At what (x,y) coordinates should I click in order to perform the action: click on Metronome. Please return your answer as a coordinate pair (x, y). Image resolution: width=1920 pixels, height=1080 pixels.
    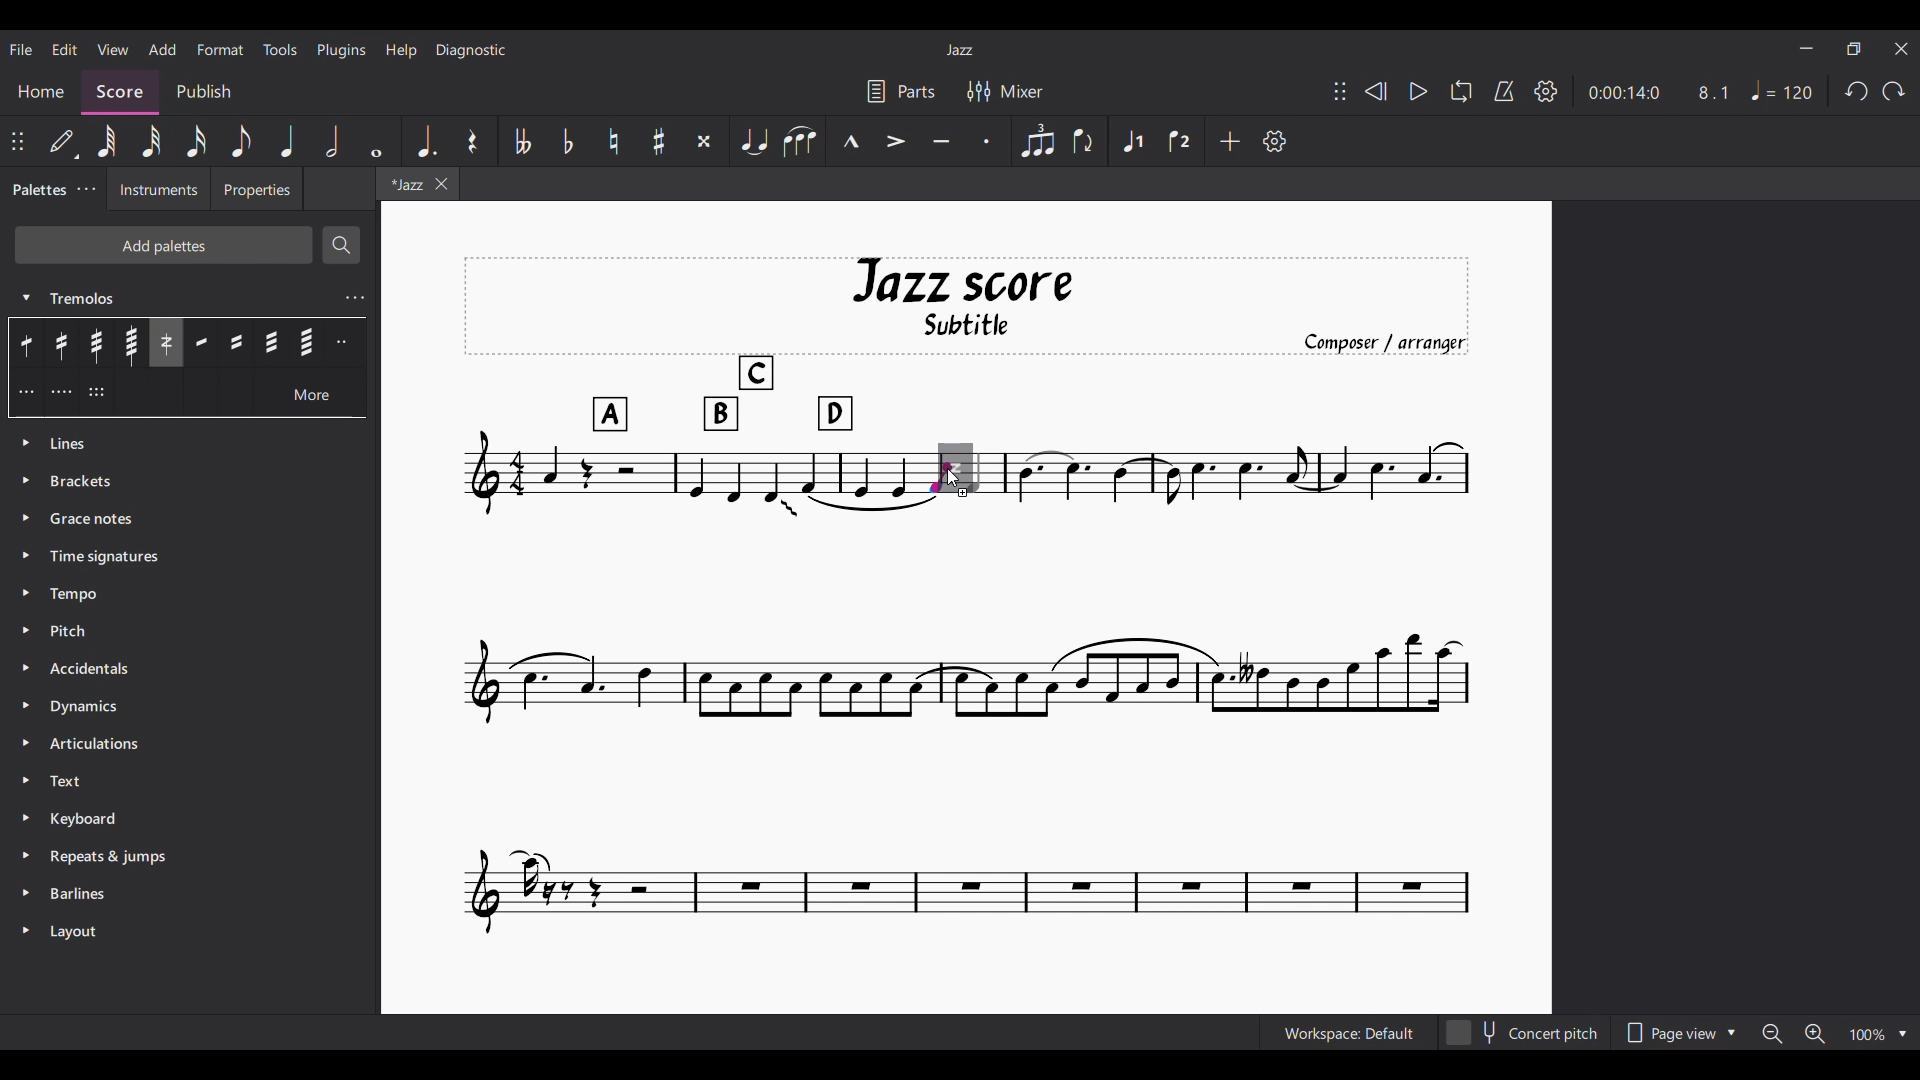
    Looking at the image, I should click on (1505, 91).